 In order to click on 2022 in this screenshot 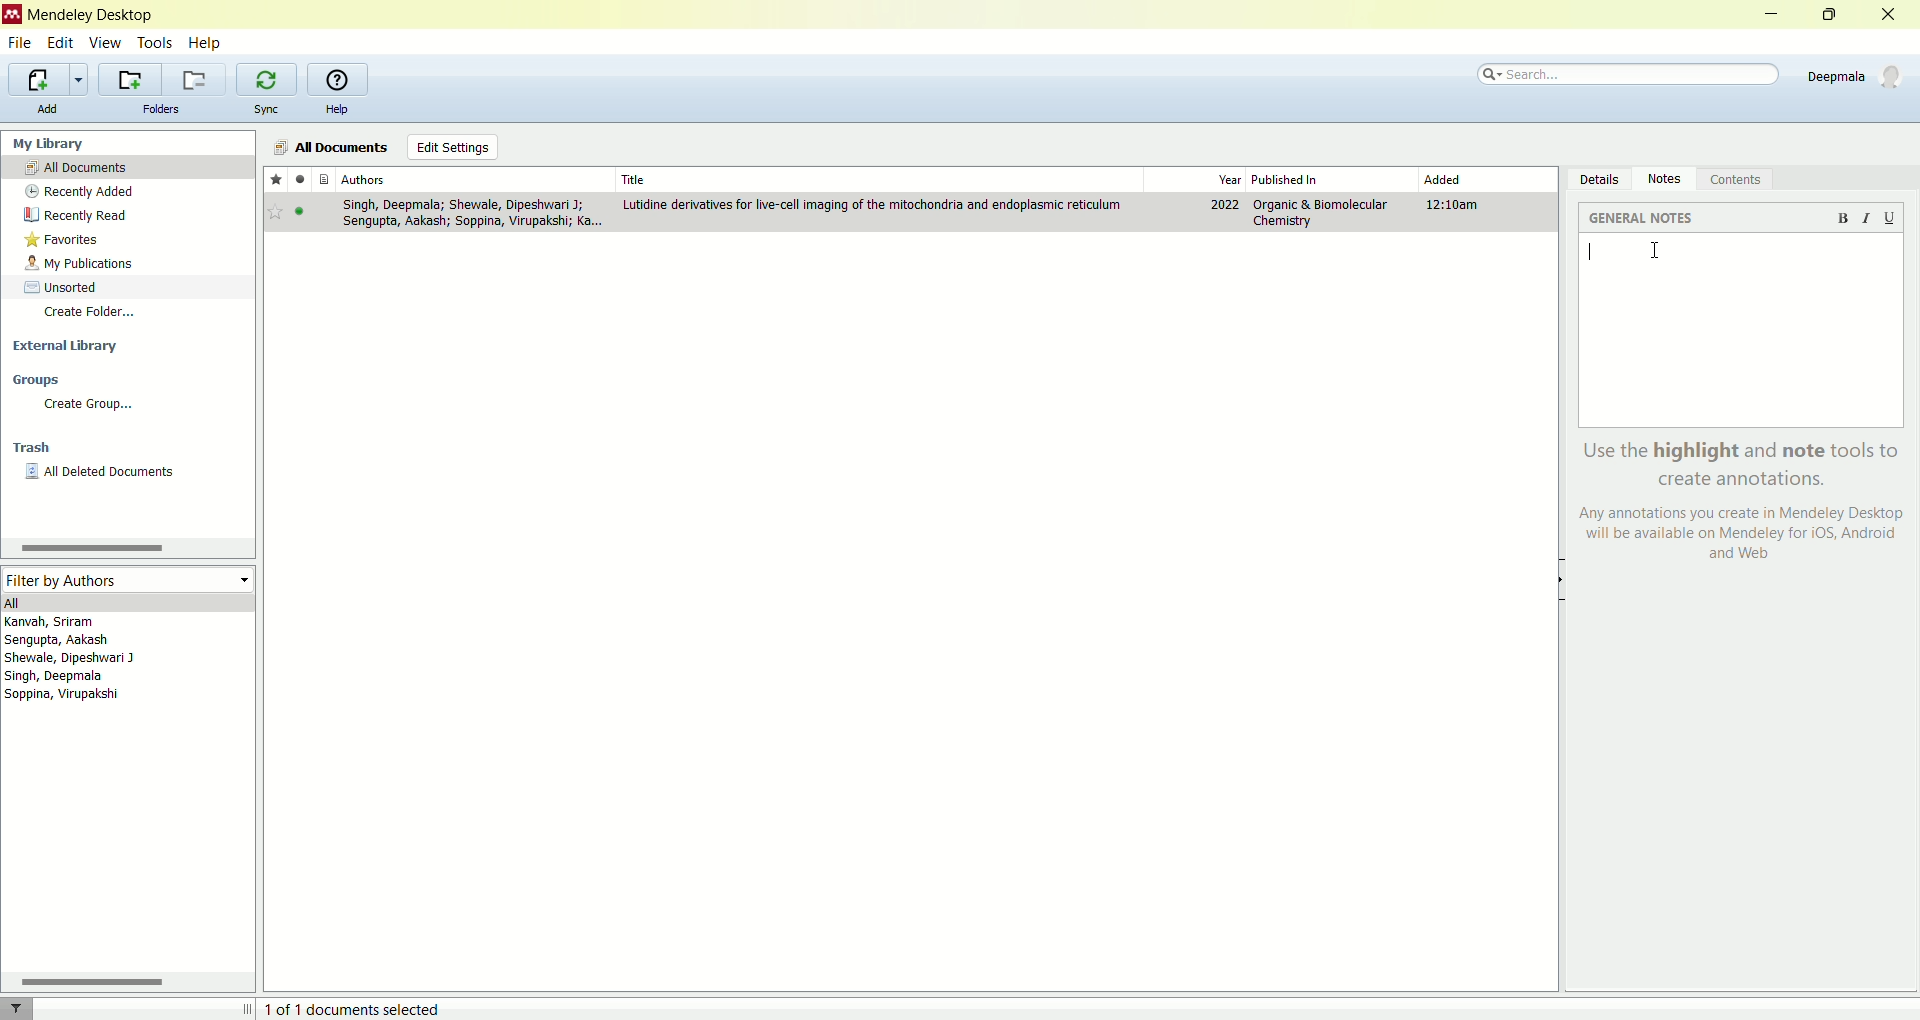, I will do `click(1225, 206)`.